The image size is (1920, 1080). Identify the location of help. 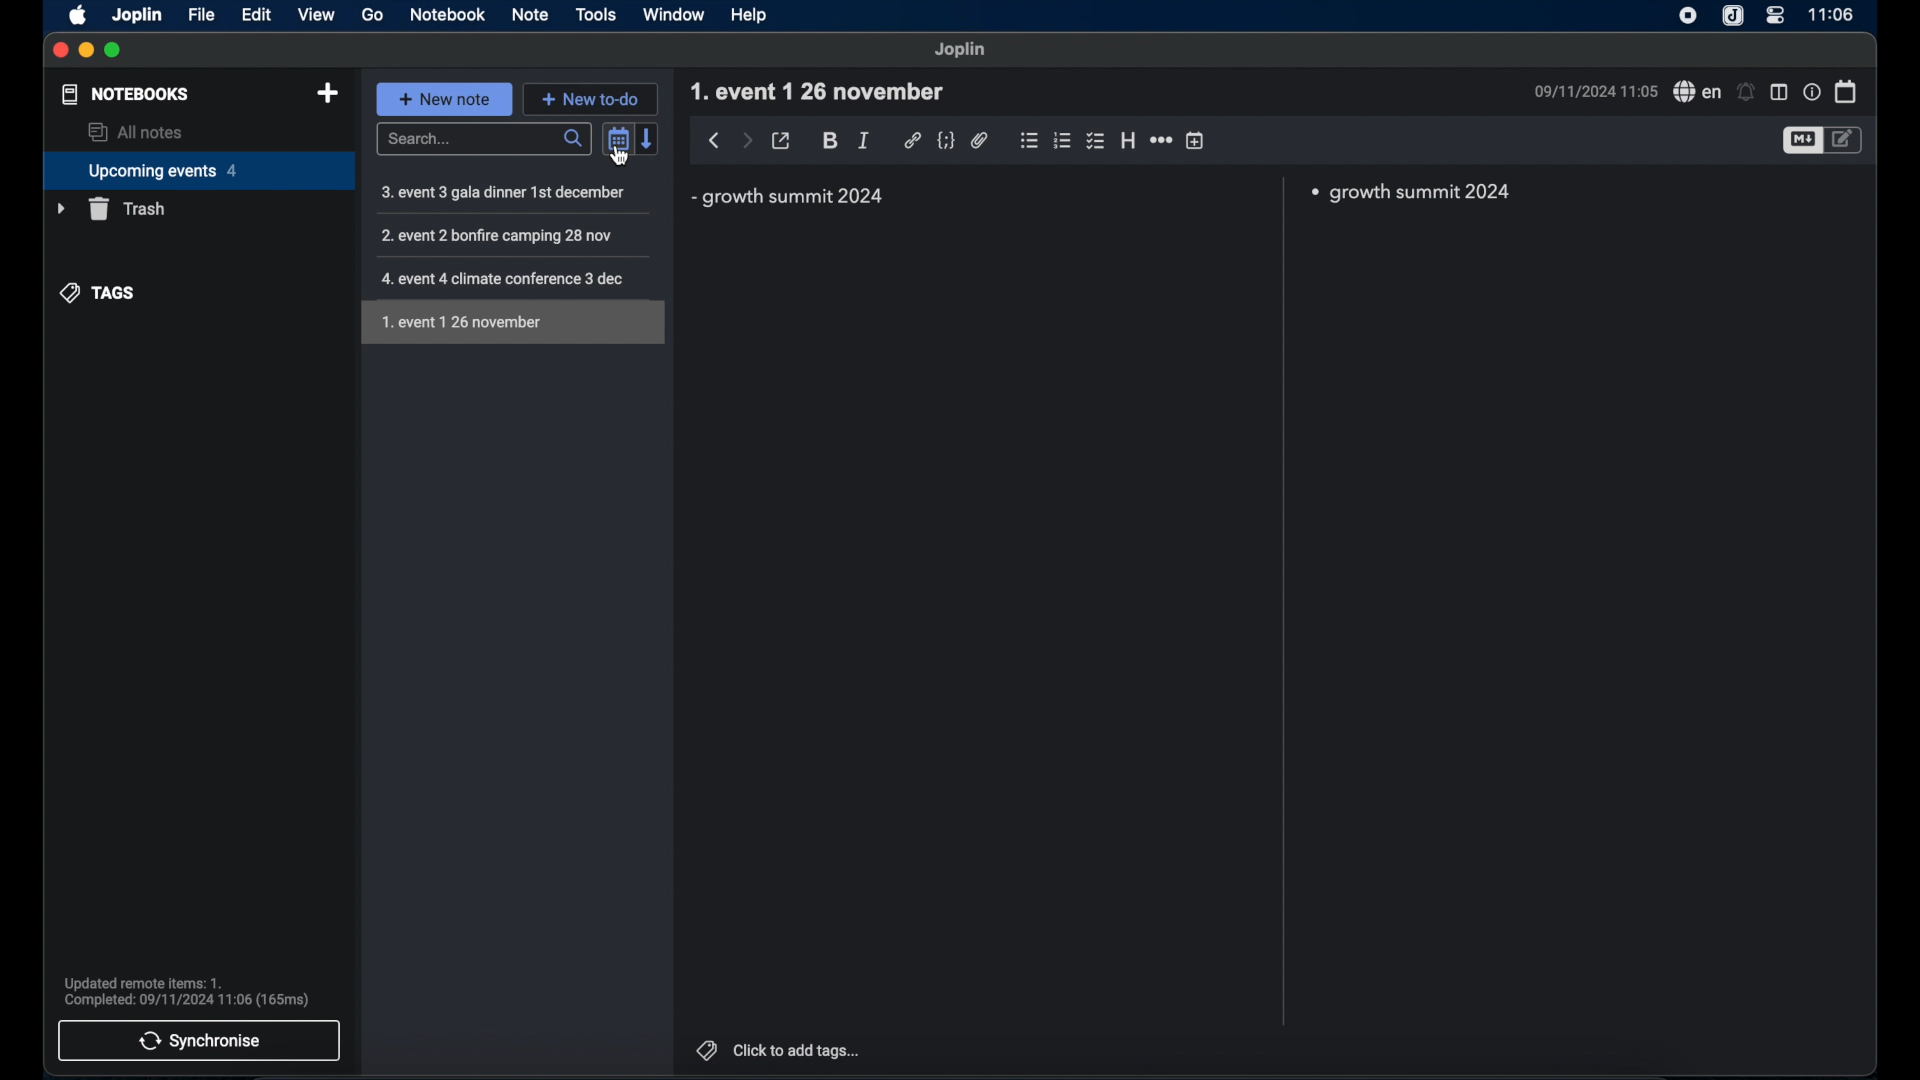
(751, 17).